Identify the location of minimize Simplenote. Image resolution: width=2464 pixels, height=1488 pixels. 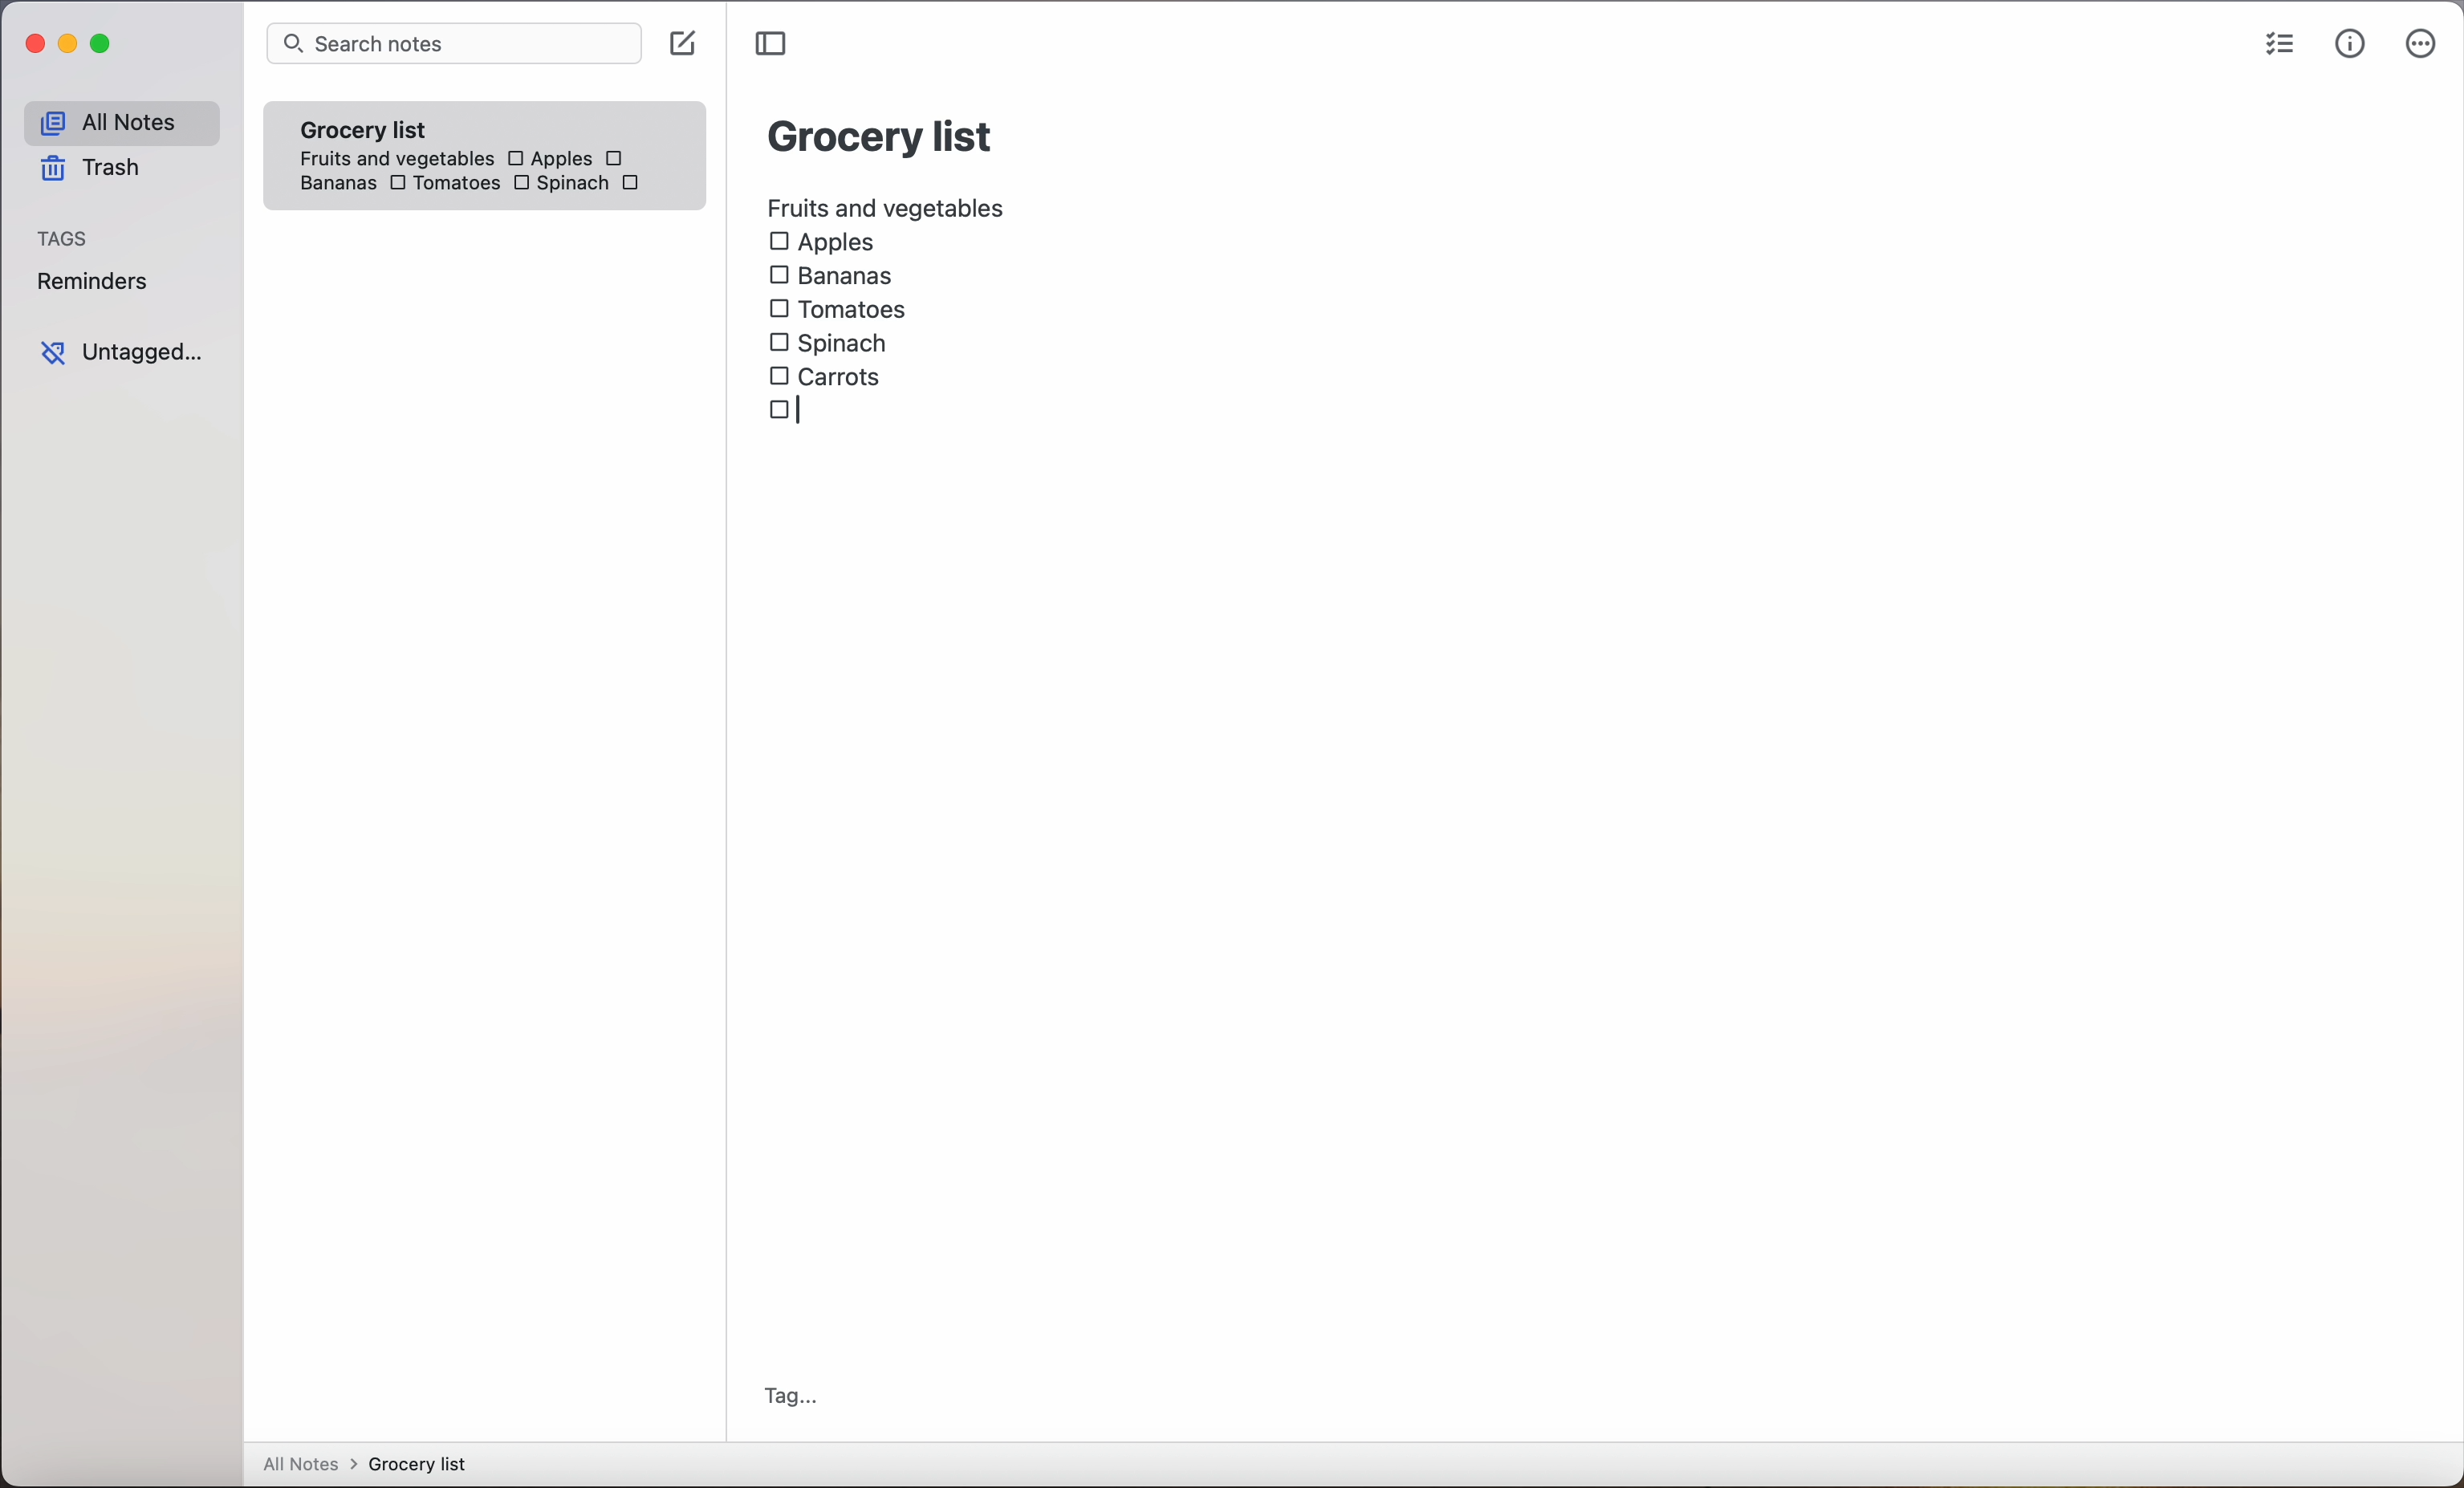
(72, 48).